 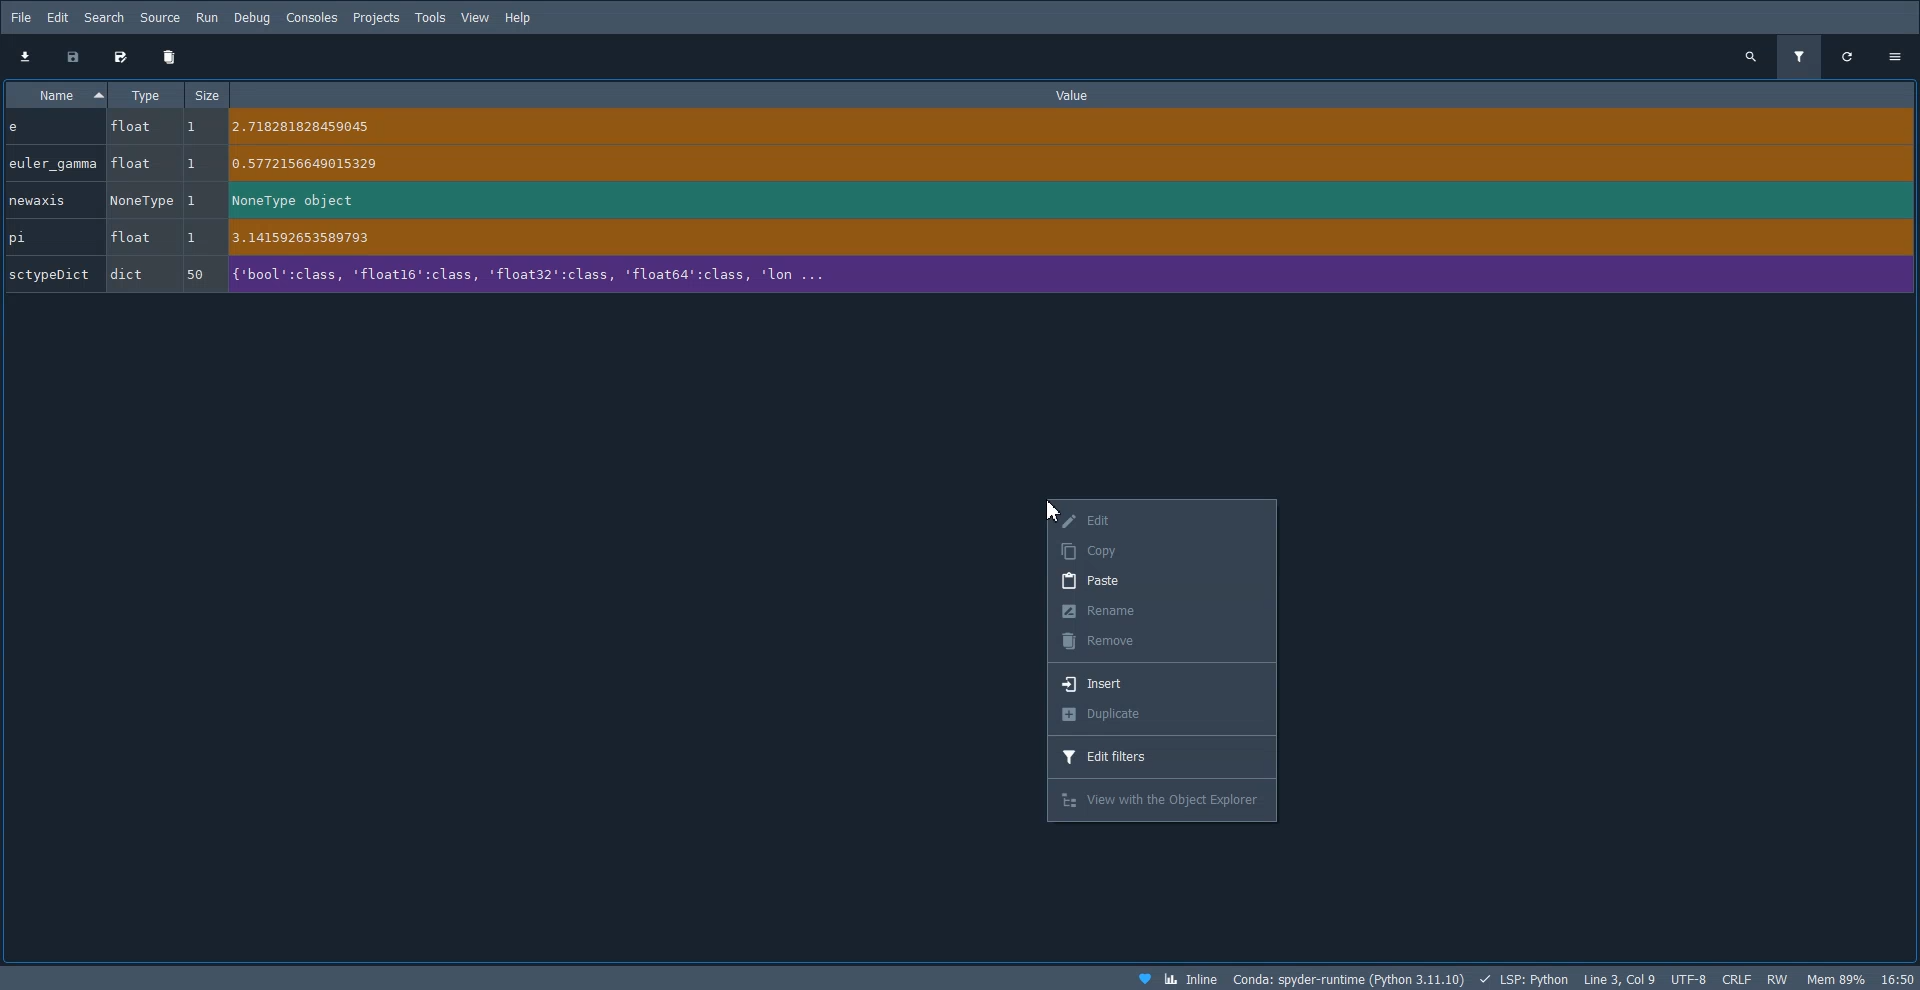 I want to click on ~ 2.718281828459045, so click(x=309, y=125).